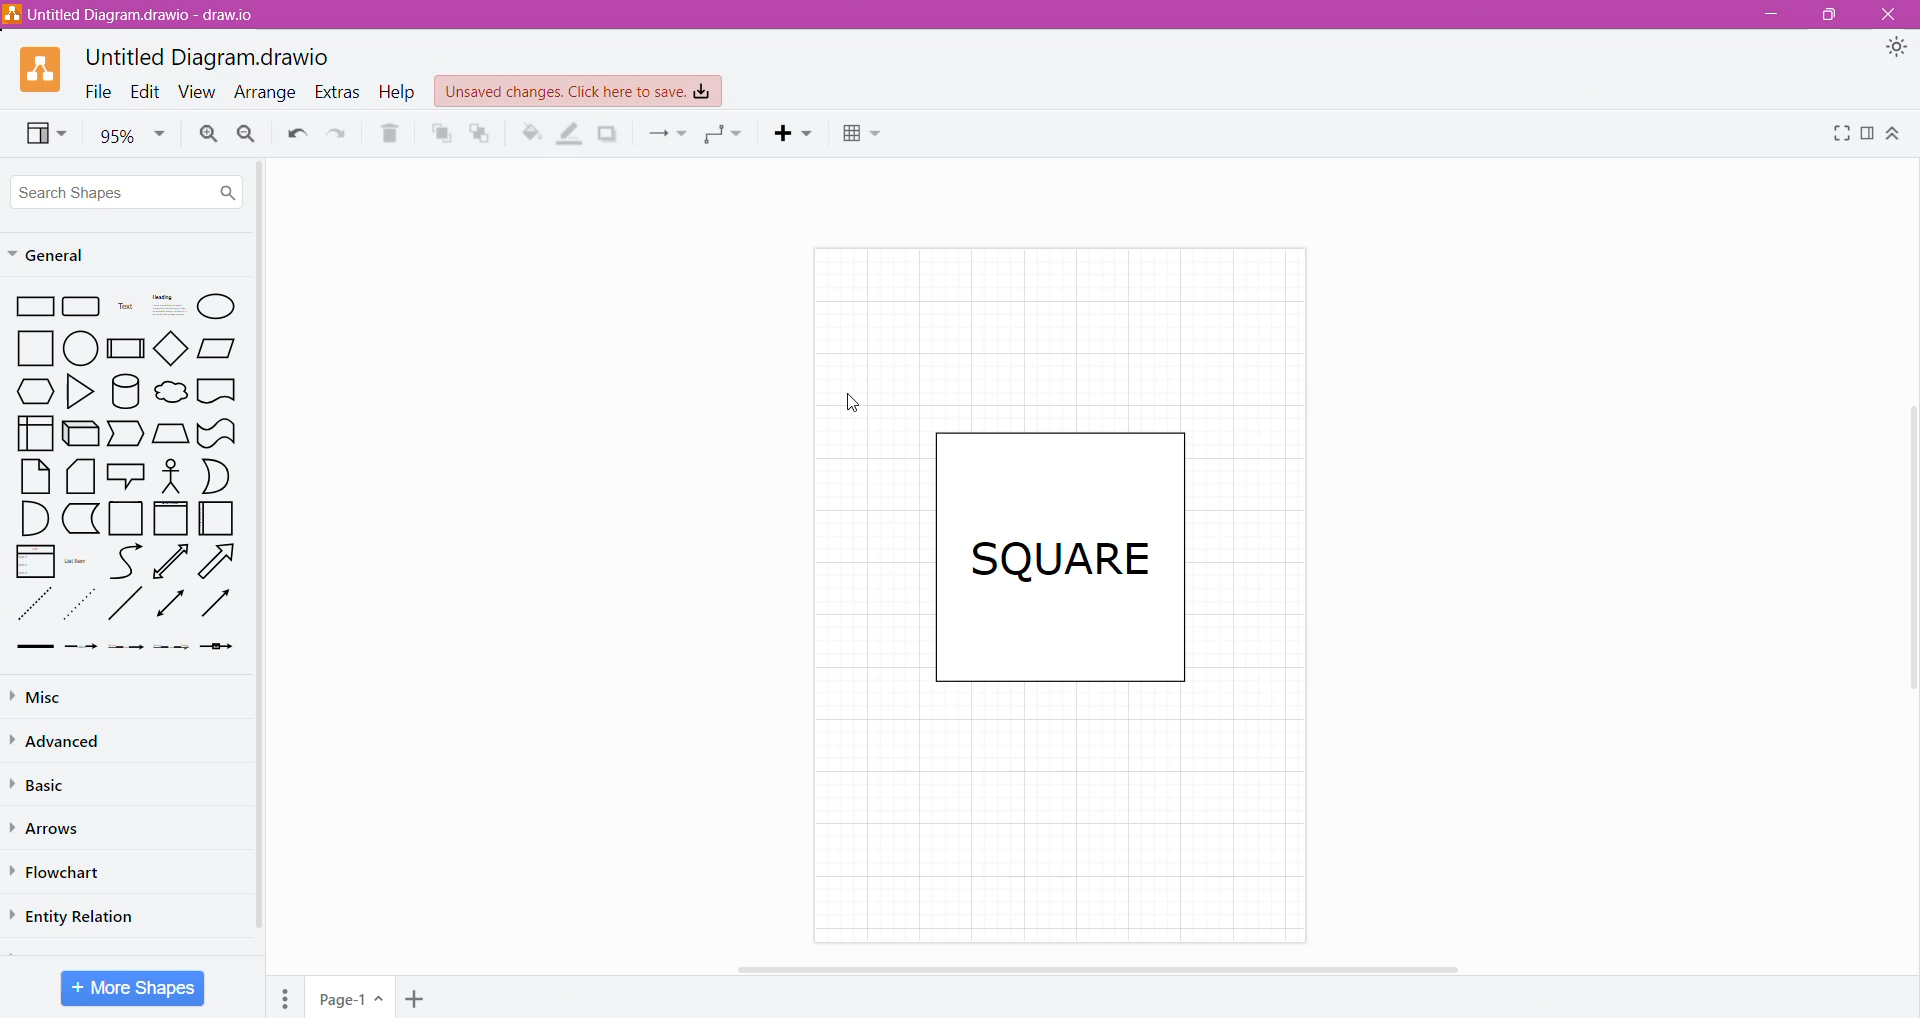 This screenshot has height=1018, width=1920. I want to click on Right Diagonal Arrow , so click(219, 562).